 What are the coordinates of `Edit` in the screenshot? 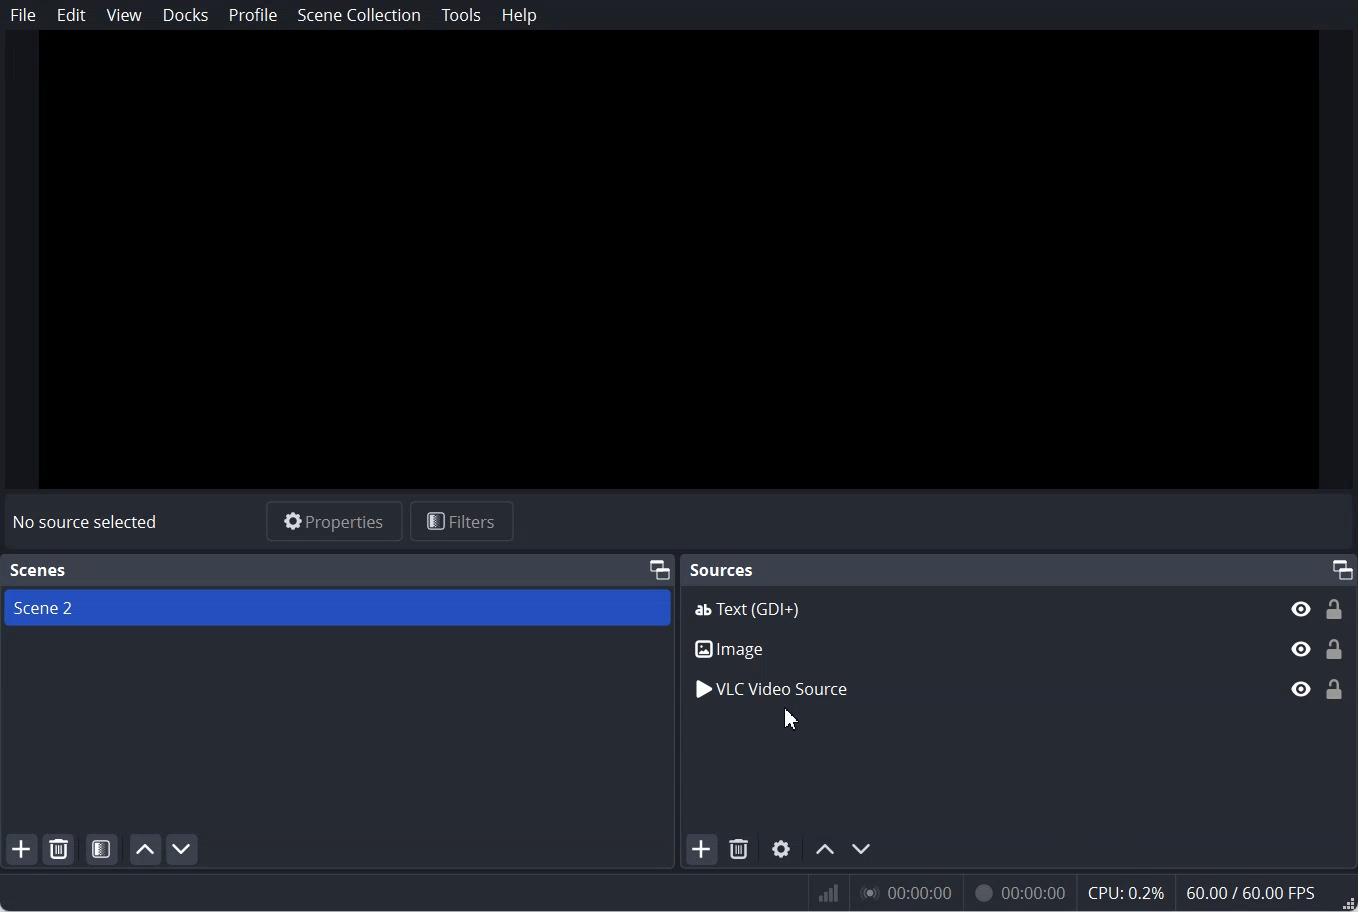 It's located at (72, 15).